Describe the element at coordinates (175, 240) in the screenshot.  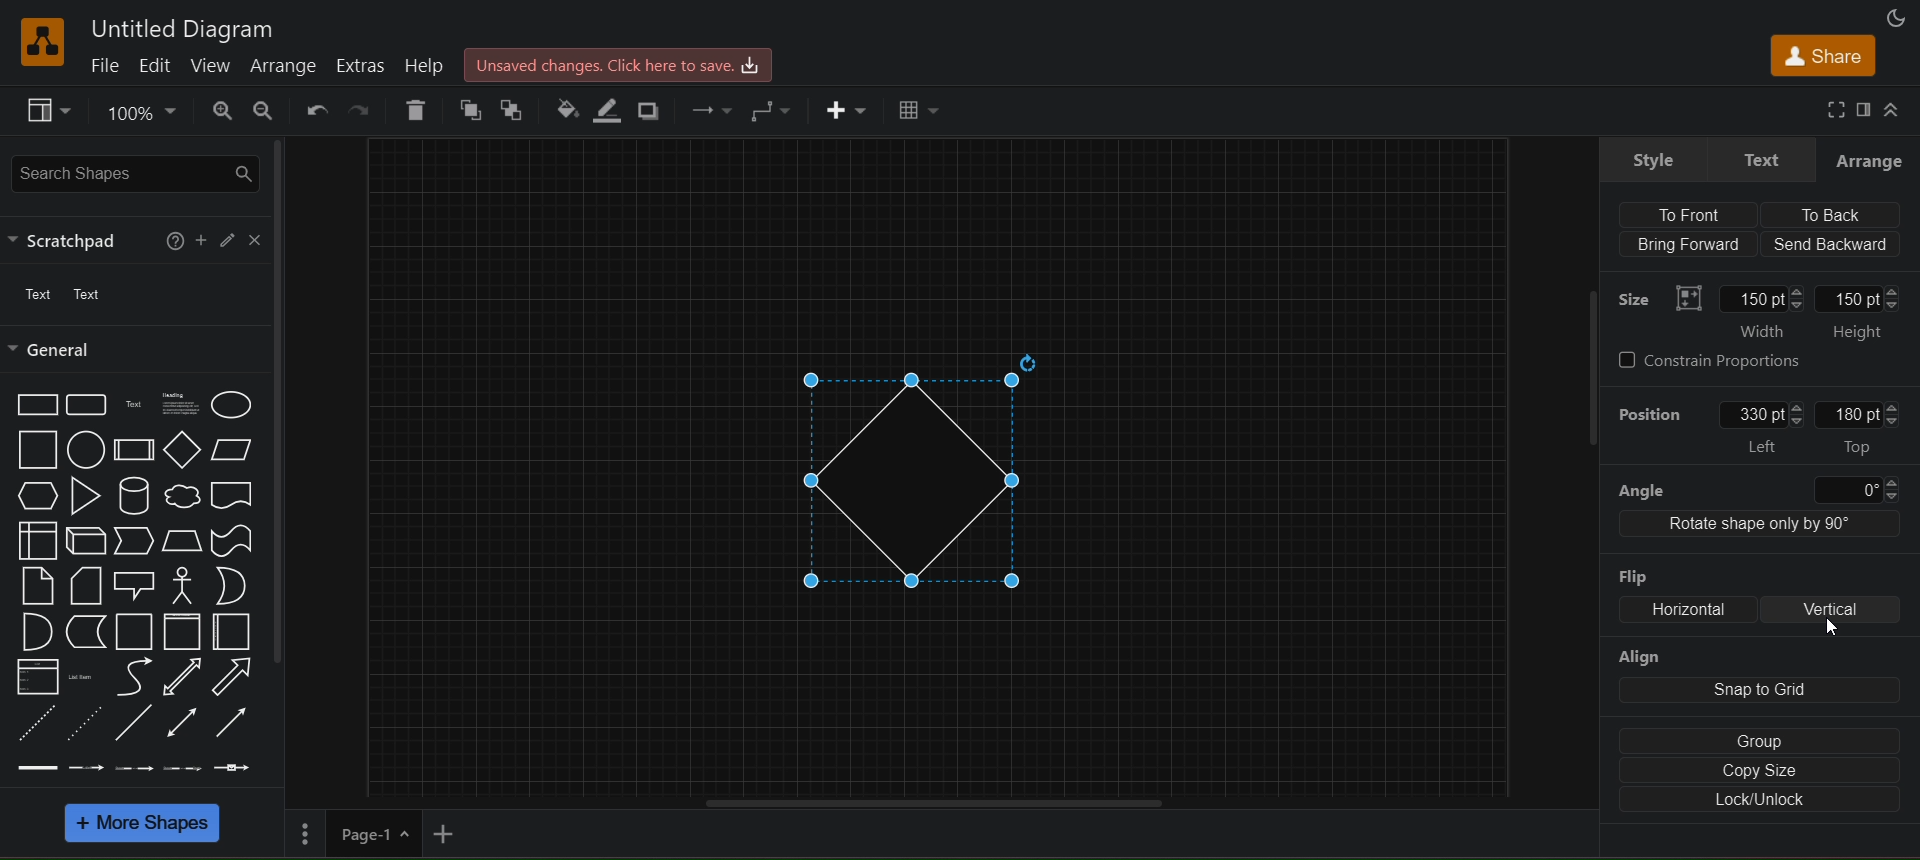
I see `help` at that location.